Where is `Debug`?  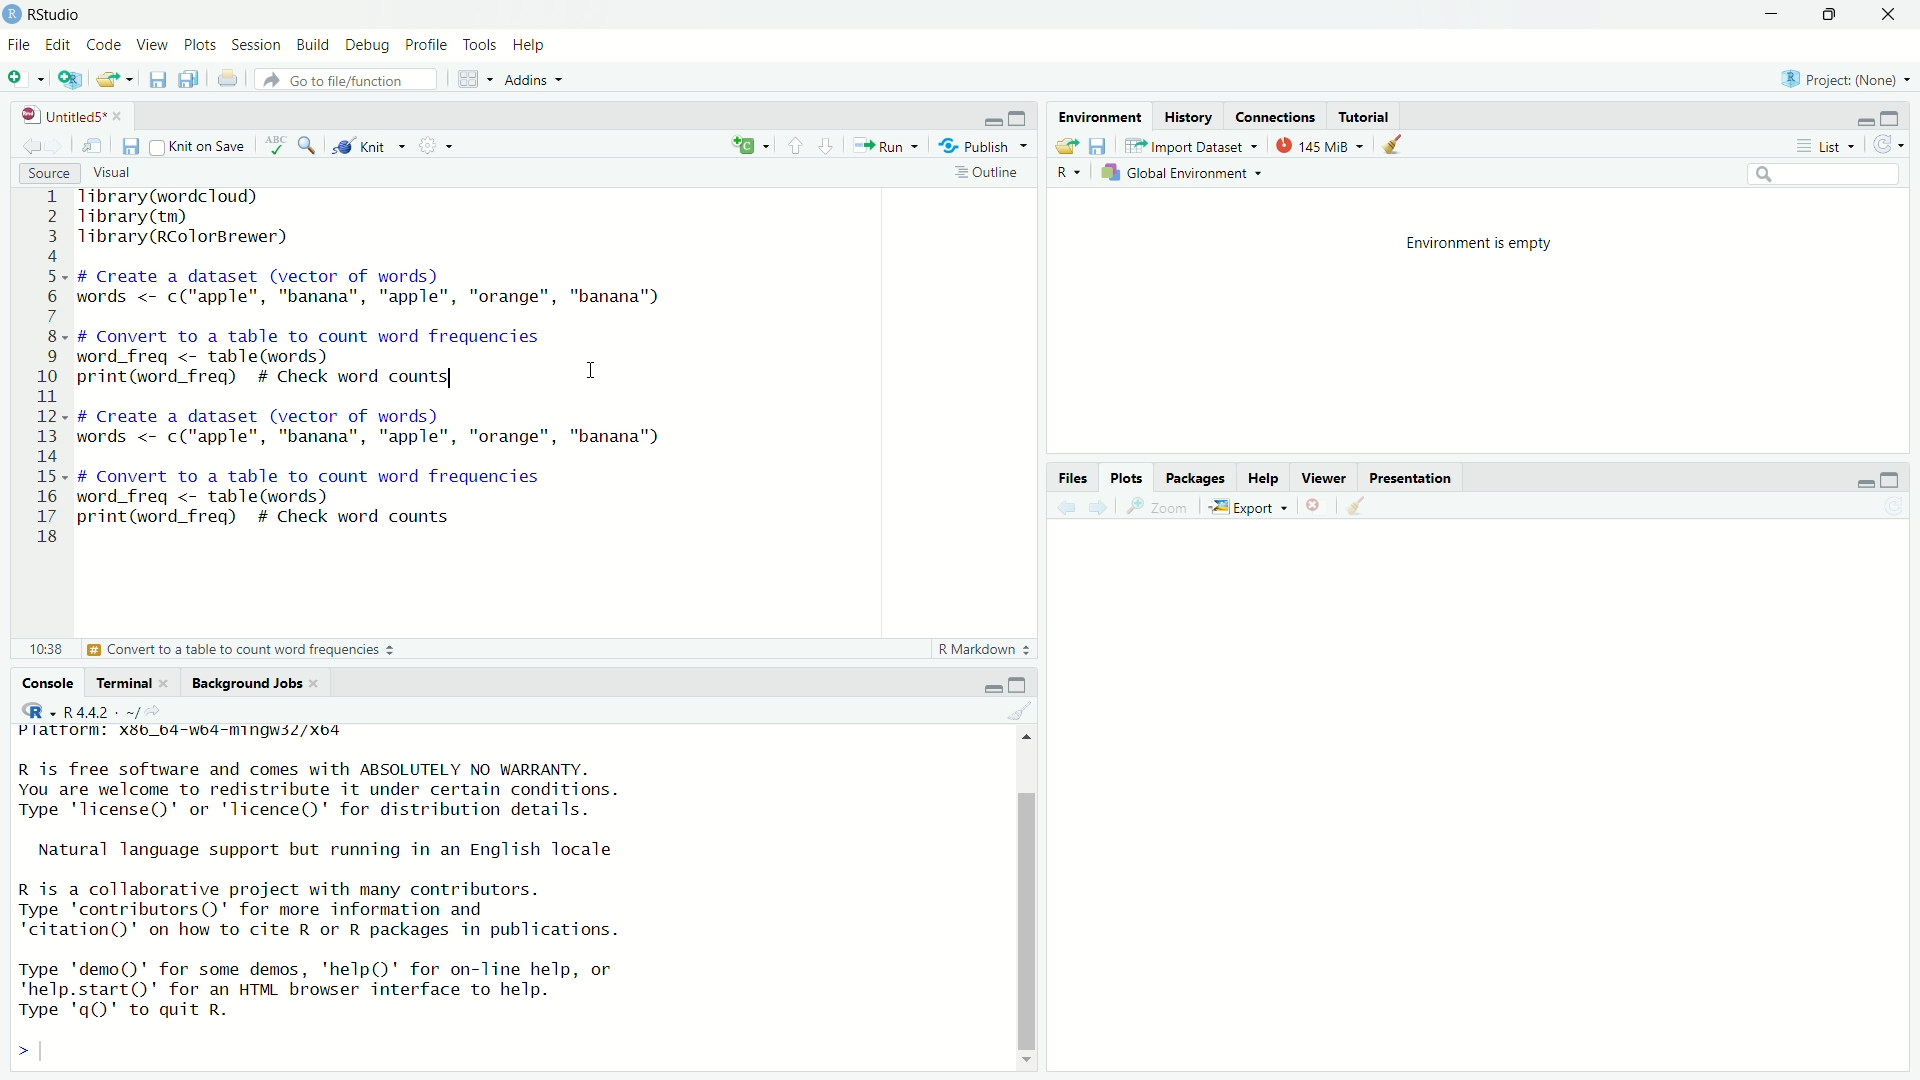 Debug is located at coordinates (366, 48).